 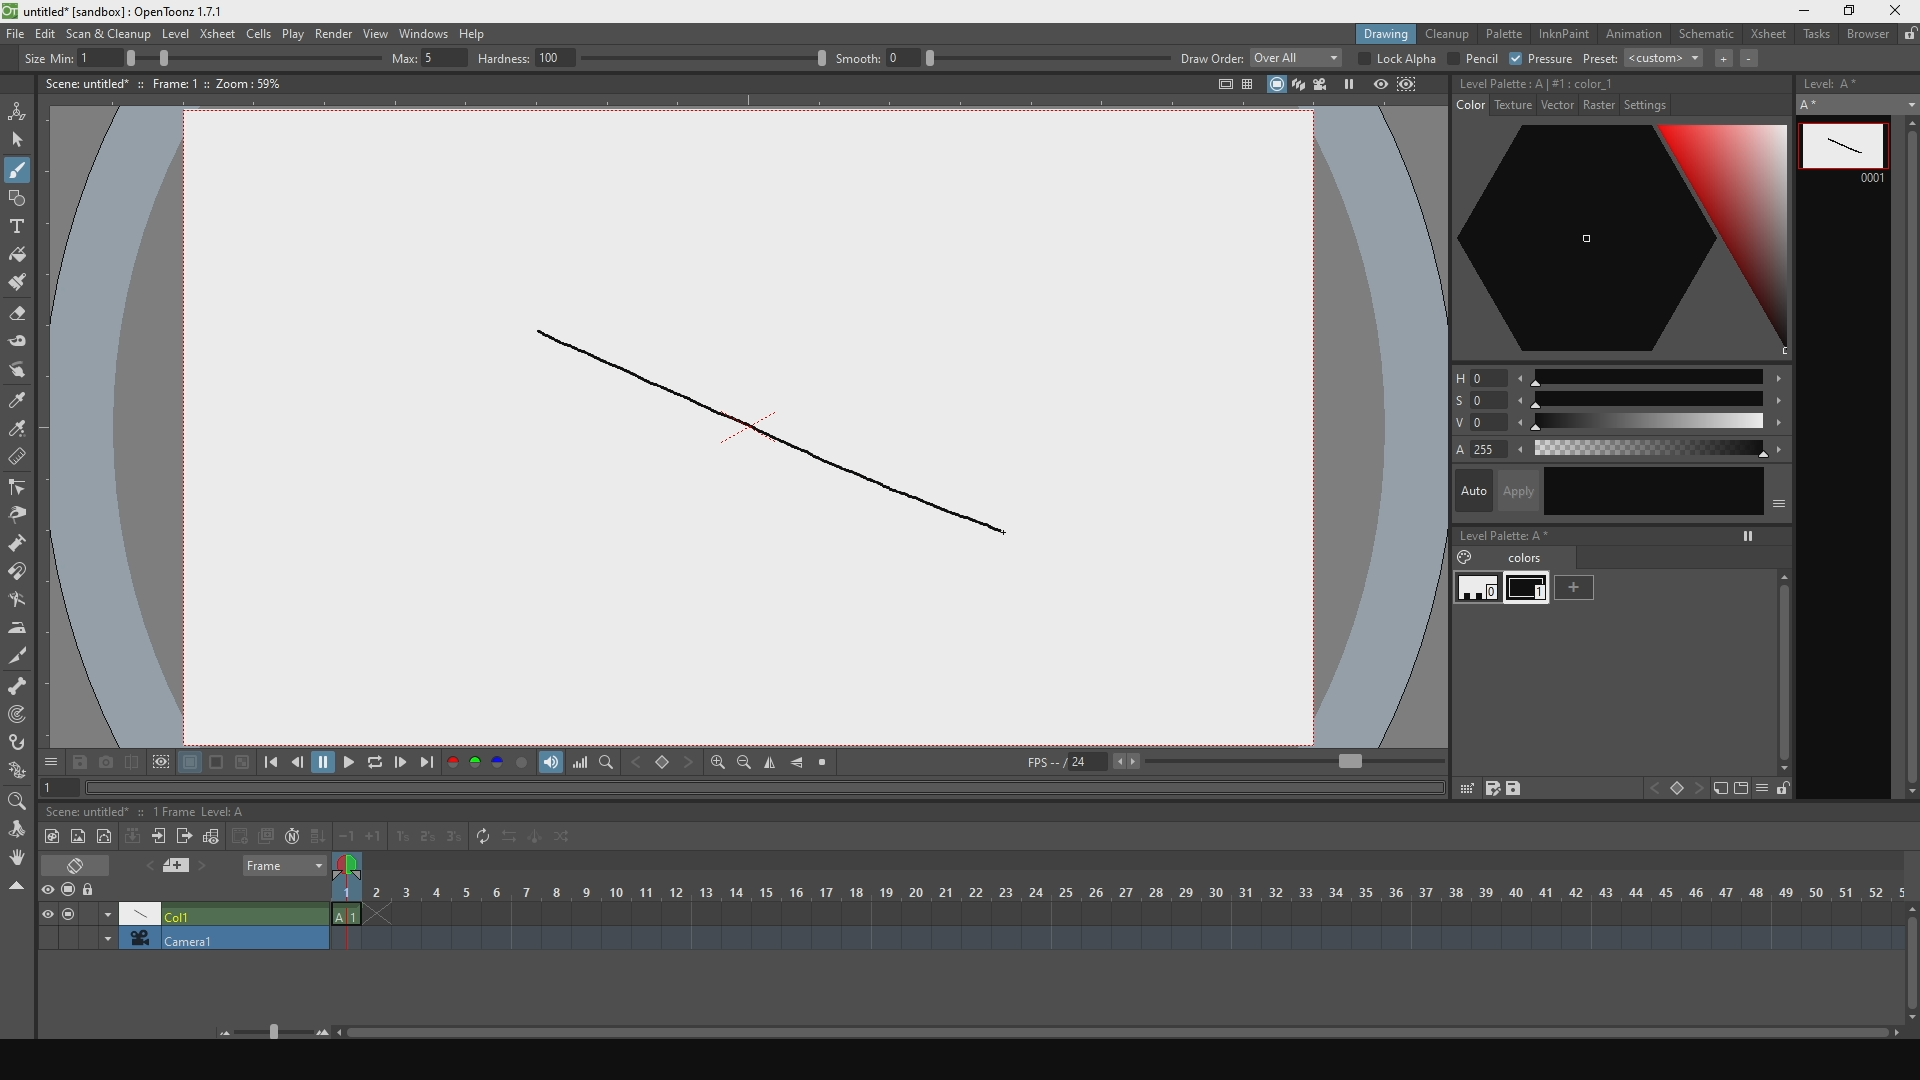 I want to click on custom, so click(x=1664, y=63).